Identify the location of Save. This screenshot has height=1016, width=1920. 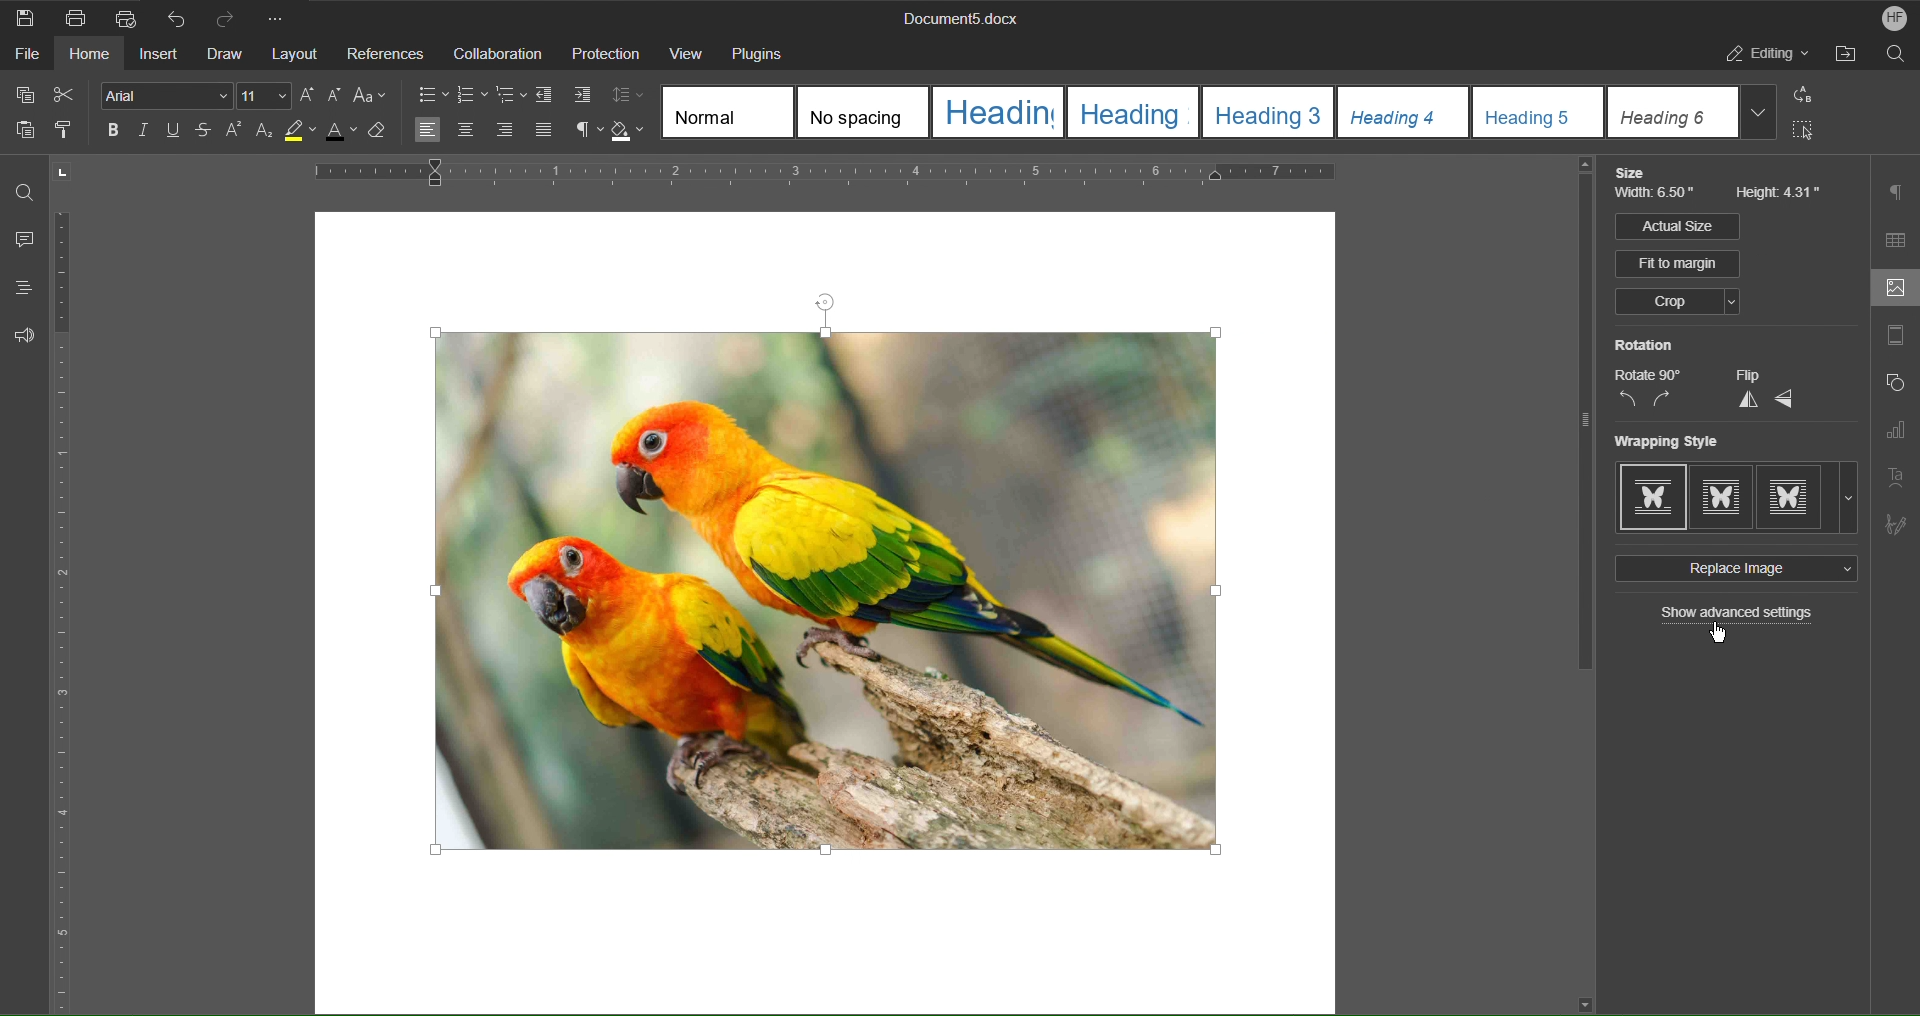
(26, 17).